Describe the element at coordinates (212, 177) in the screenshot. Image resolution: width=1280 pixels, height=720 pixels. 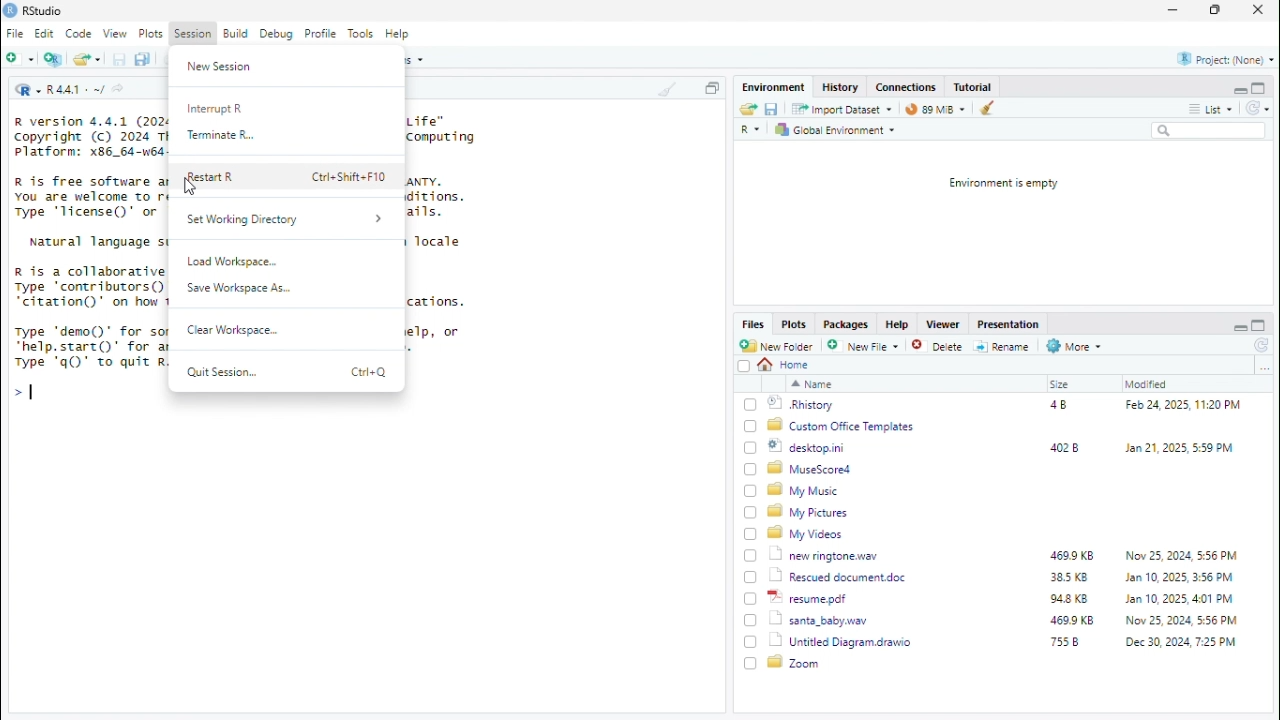
I see `Restart R` at that location.